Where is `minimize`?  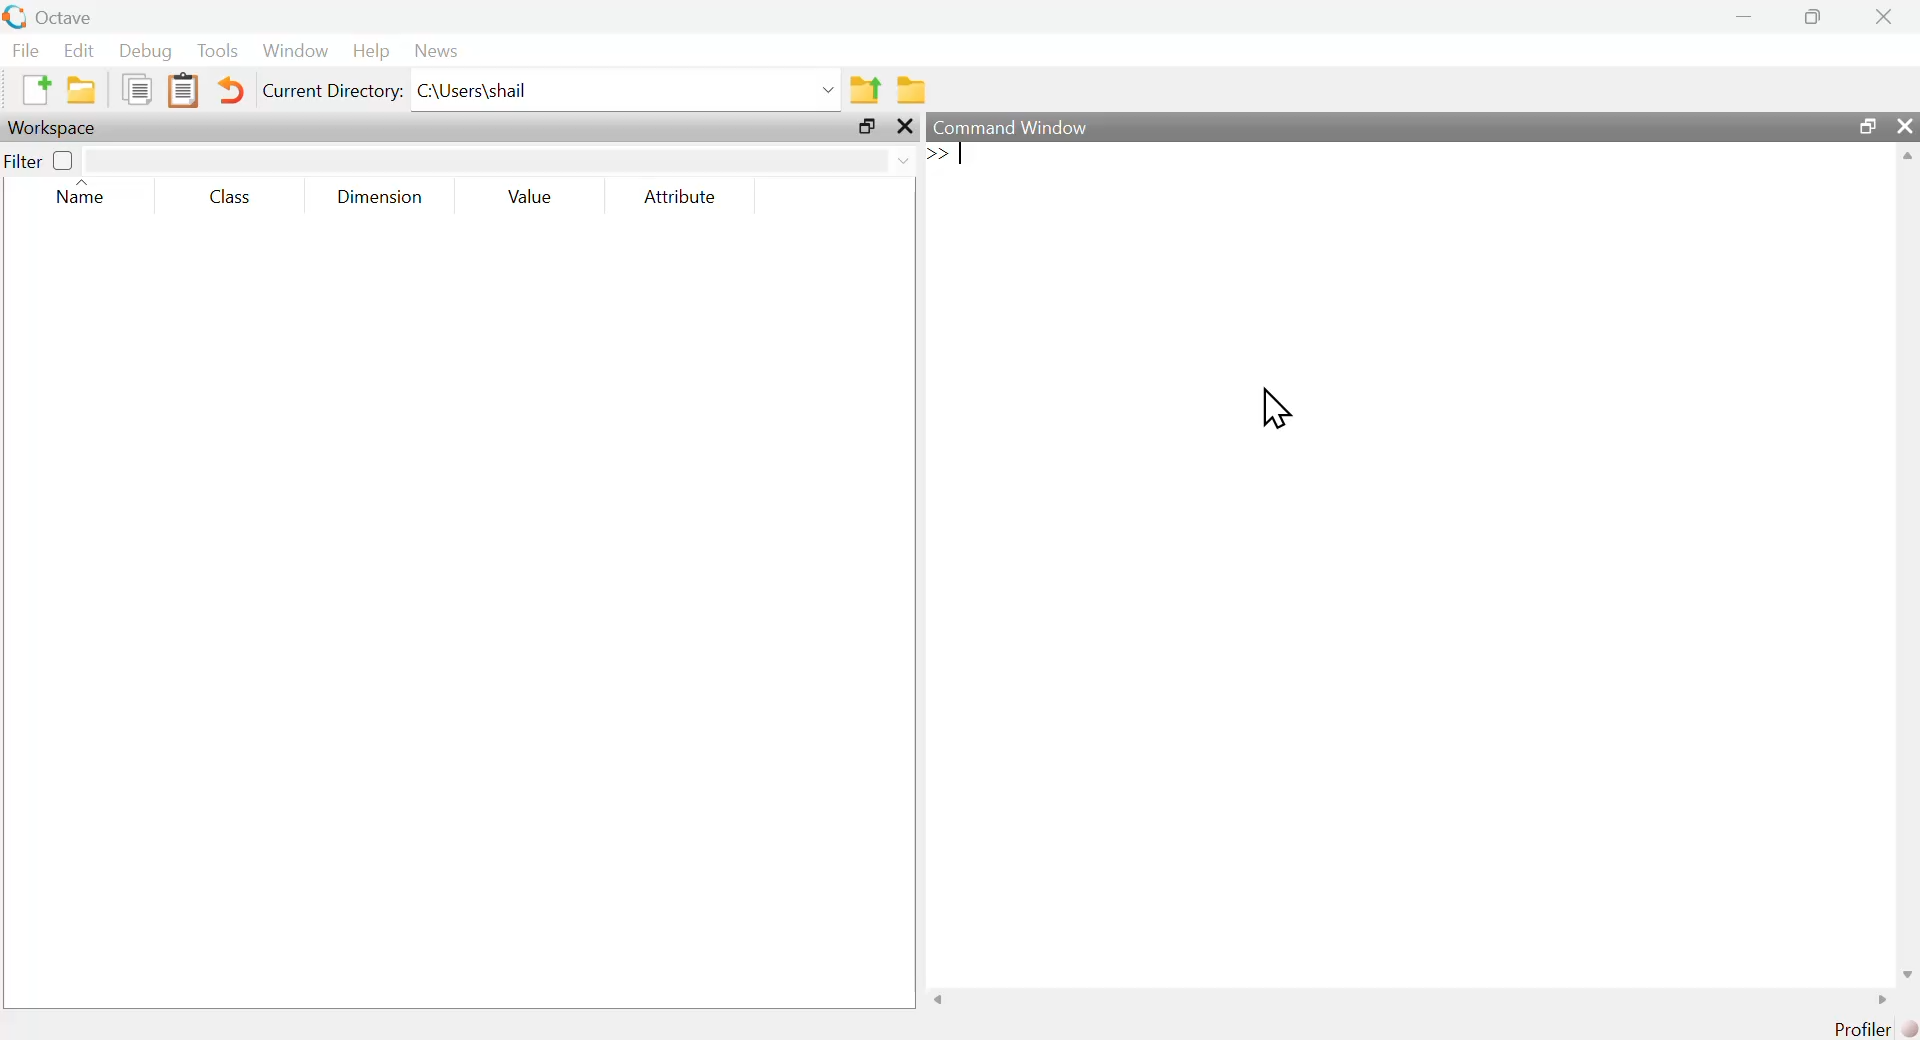 minimize is located at coordinates (1743, 15).